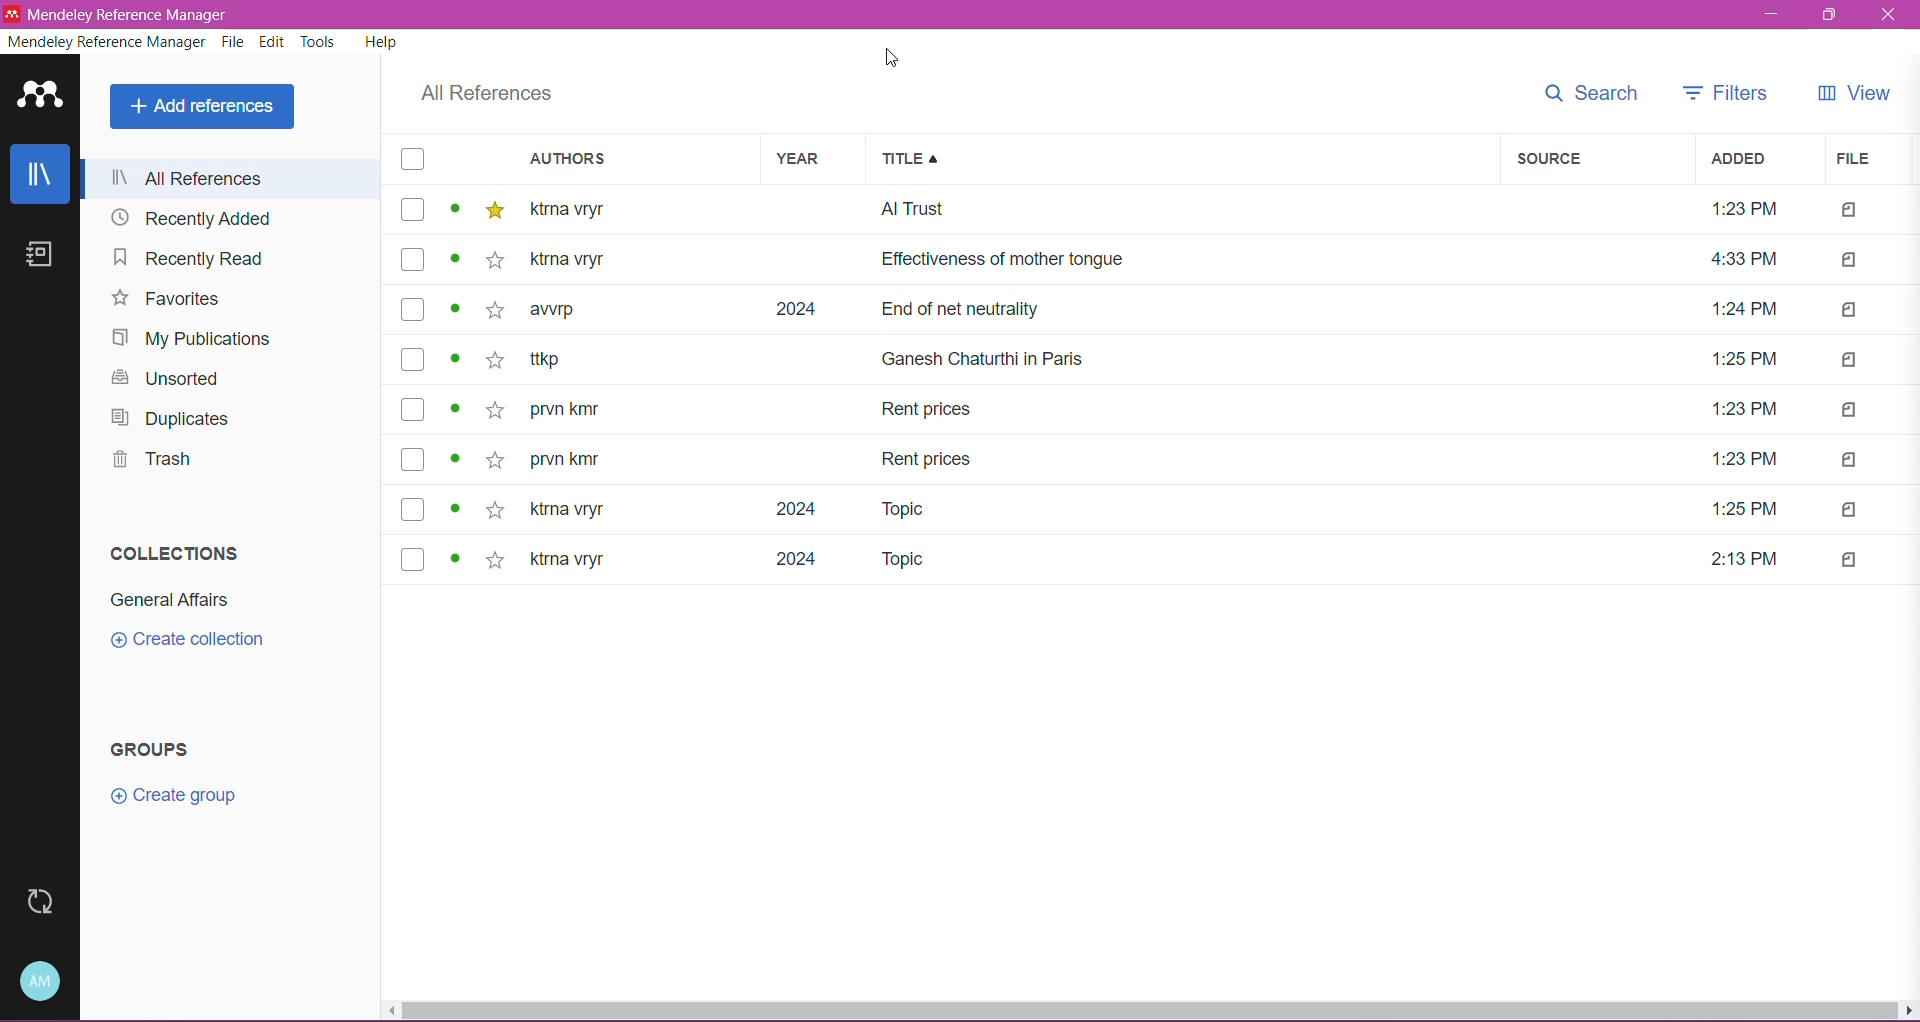 The width and height of the screenshot is (1920, 1022). I want to click on Added, so click(1755, 158).